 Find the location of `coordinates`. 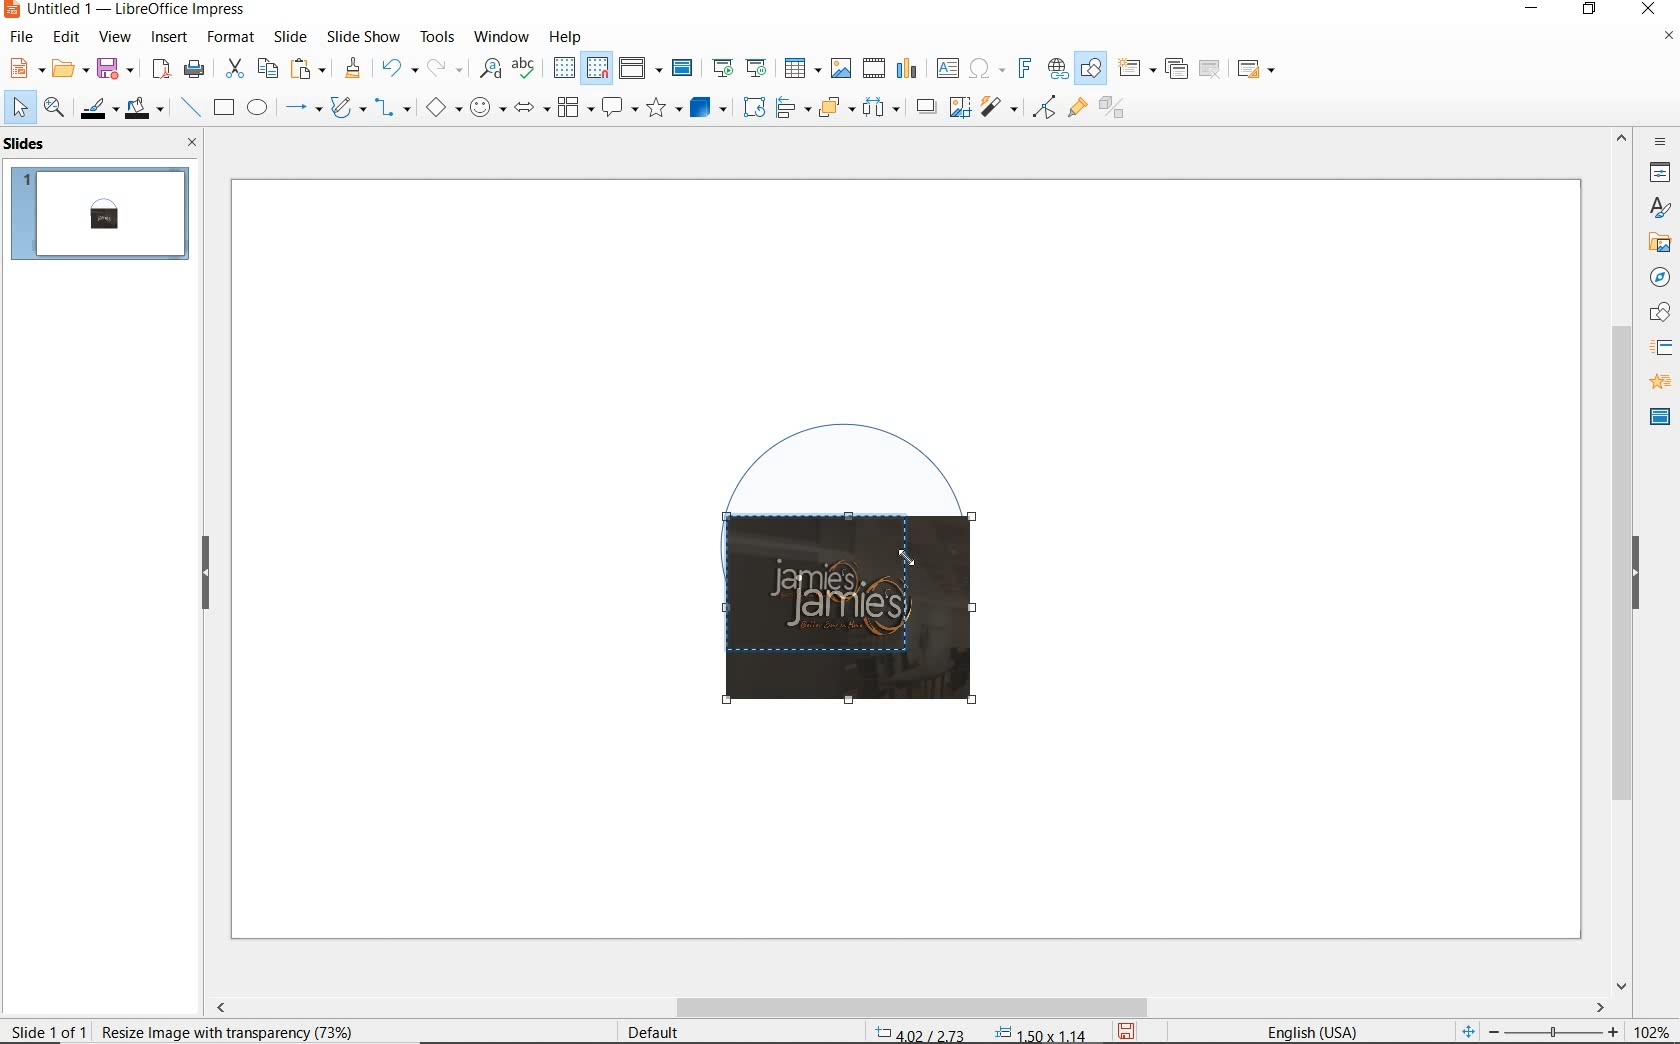

coordinates is located at coordinates (978, 1034).